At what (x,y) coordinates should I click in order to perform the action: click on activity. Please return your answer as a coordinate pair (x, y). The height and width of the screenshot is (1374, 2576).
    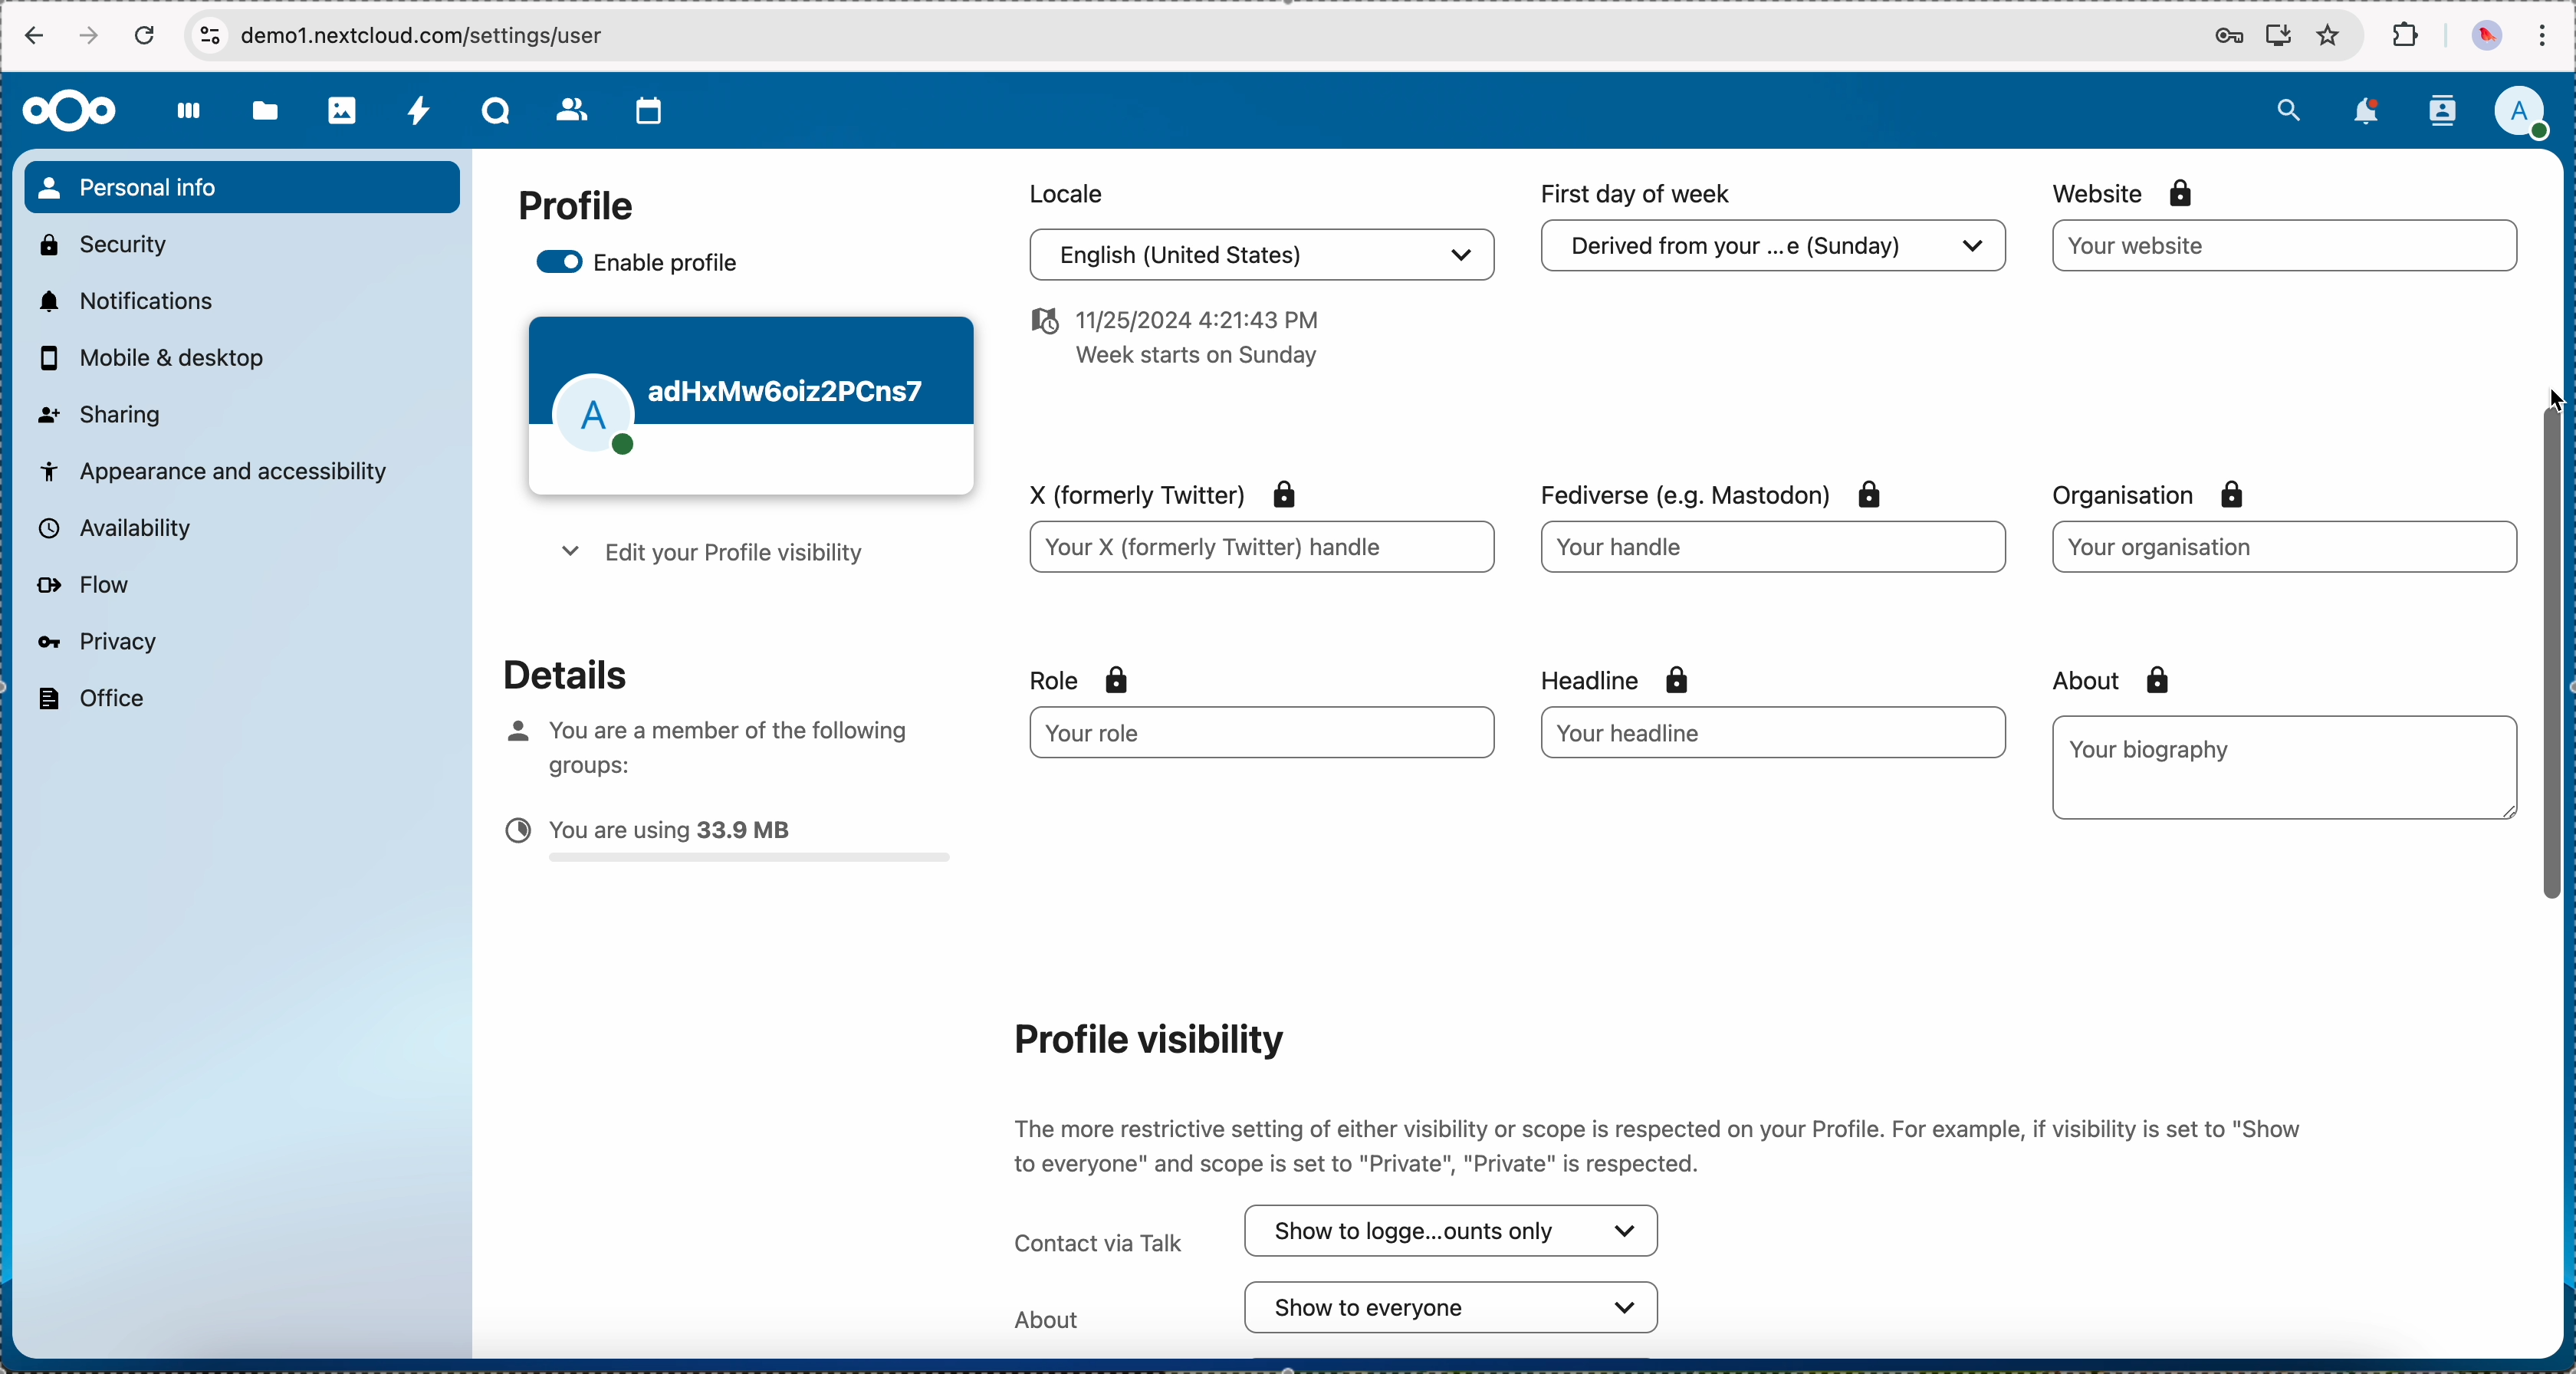
    Looking at the image, I should click on (420, 113).